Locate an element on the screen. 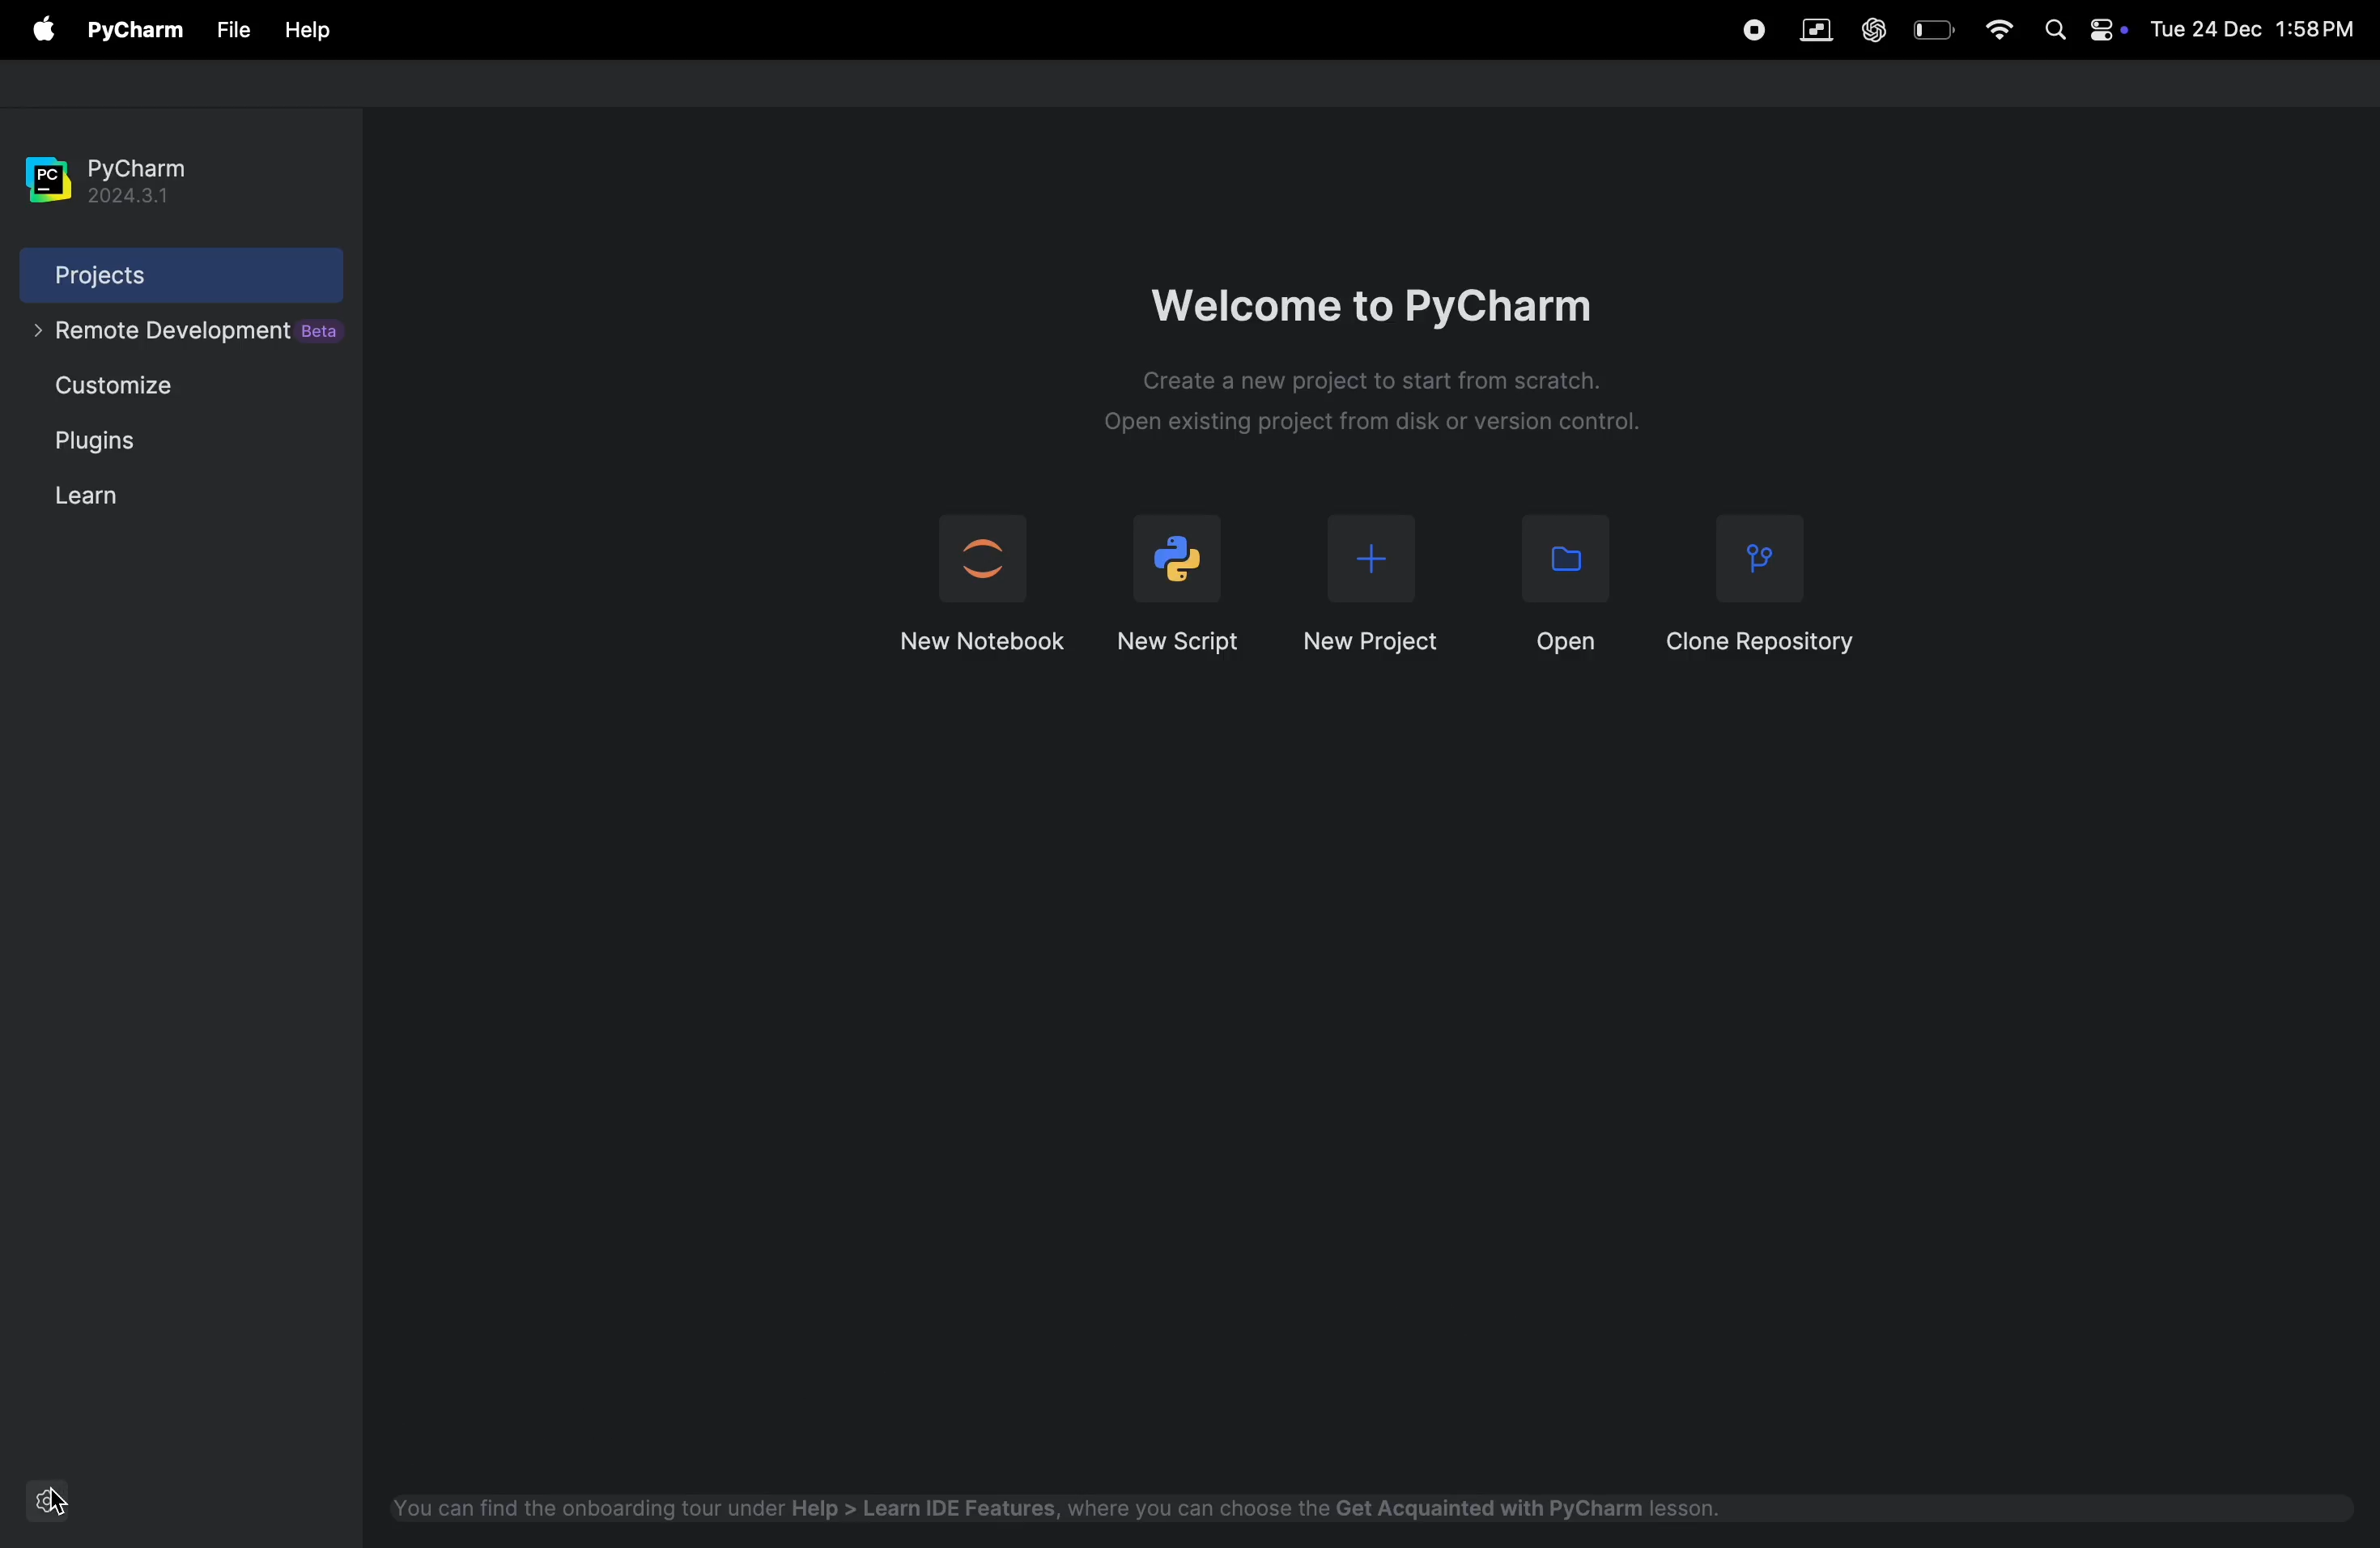 The width and height of the screenshot is (2380, 1548). settings is located at coordinates (53, 1500).